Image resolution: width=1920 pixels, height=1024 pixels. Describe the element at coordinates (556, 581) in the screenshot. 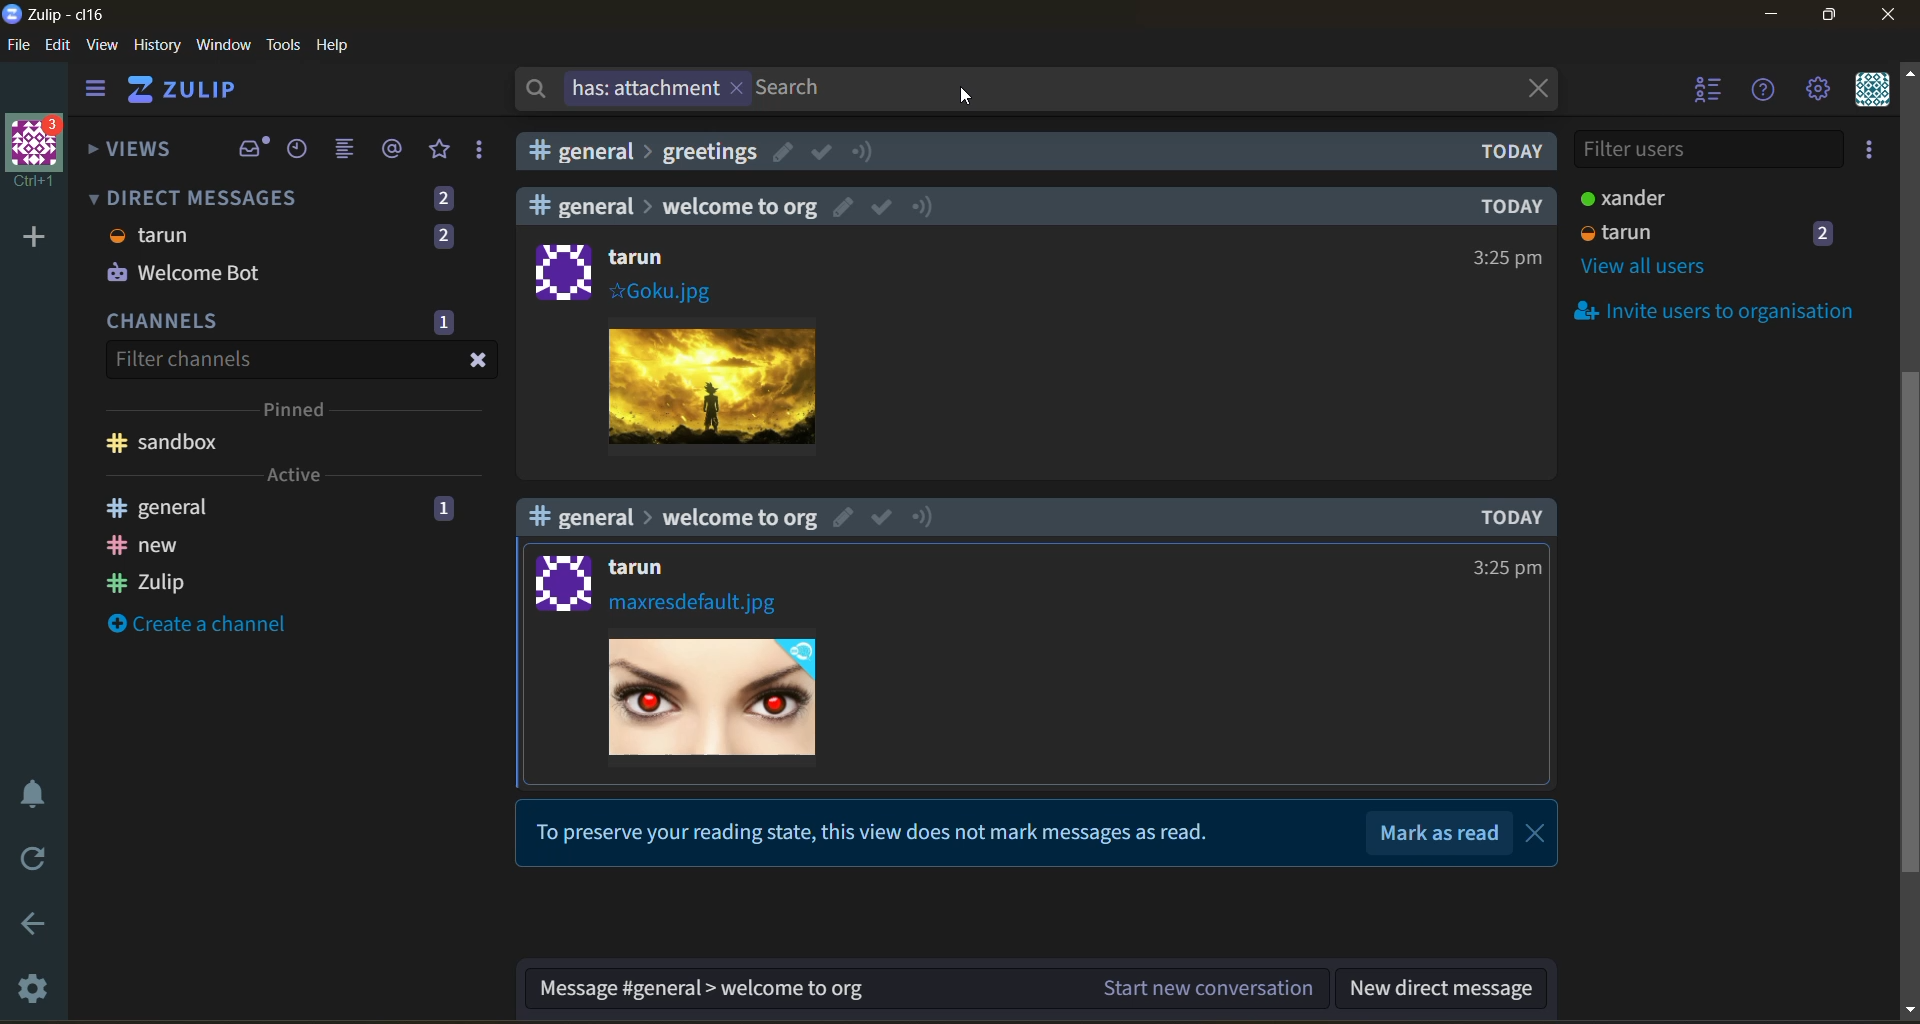

I see `logo` at that location.